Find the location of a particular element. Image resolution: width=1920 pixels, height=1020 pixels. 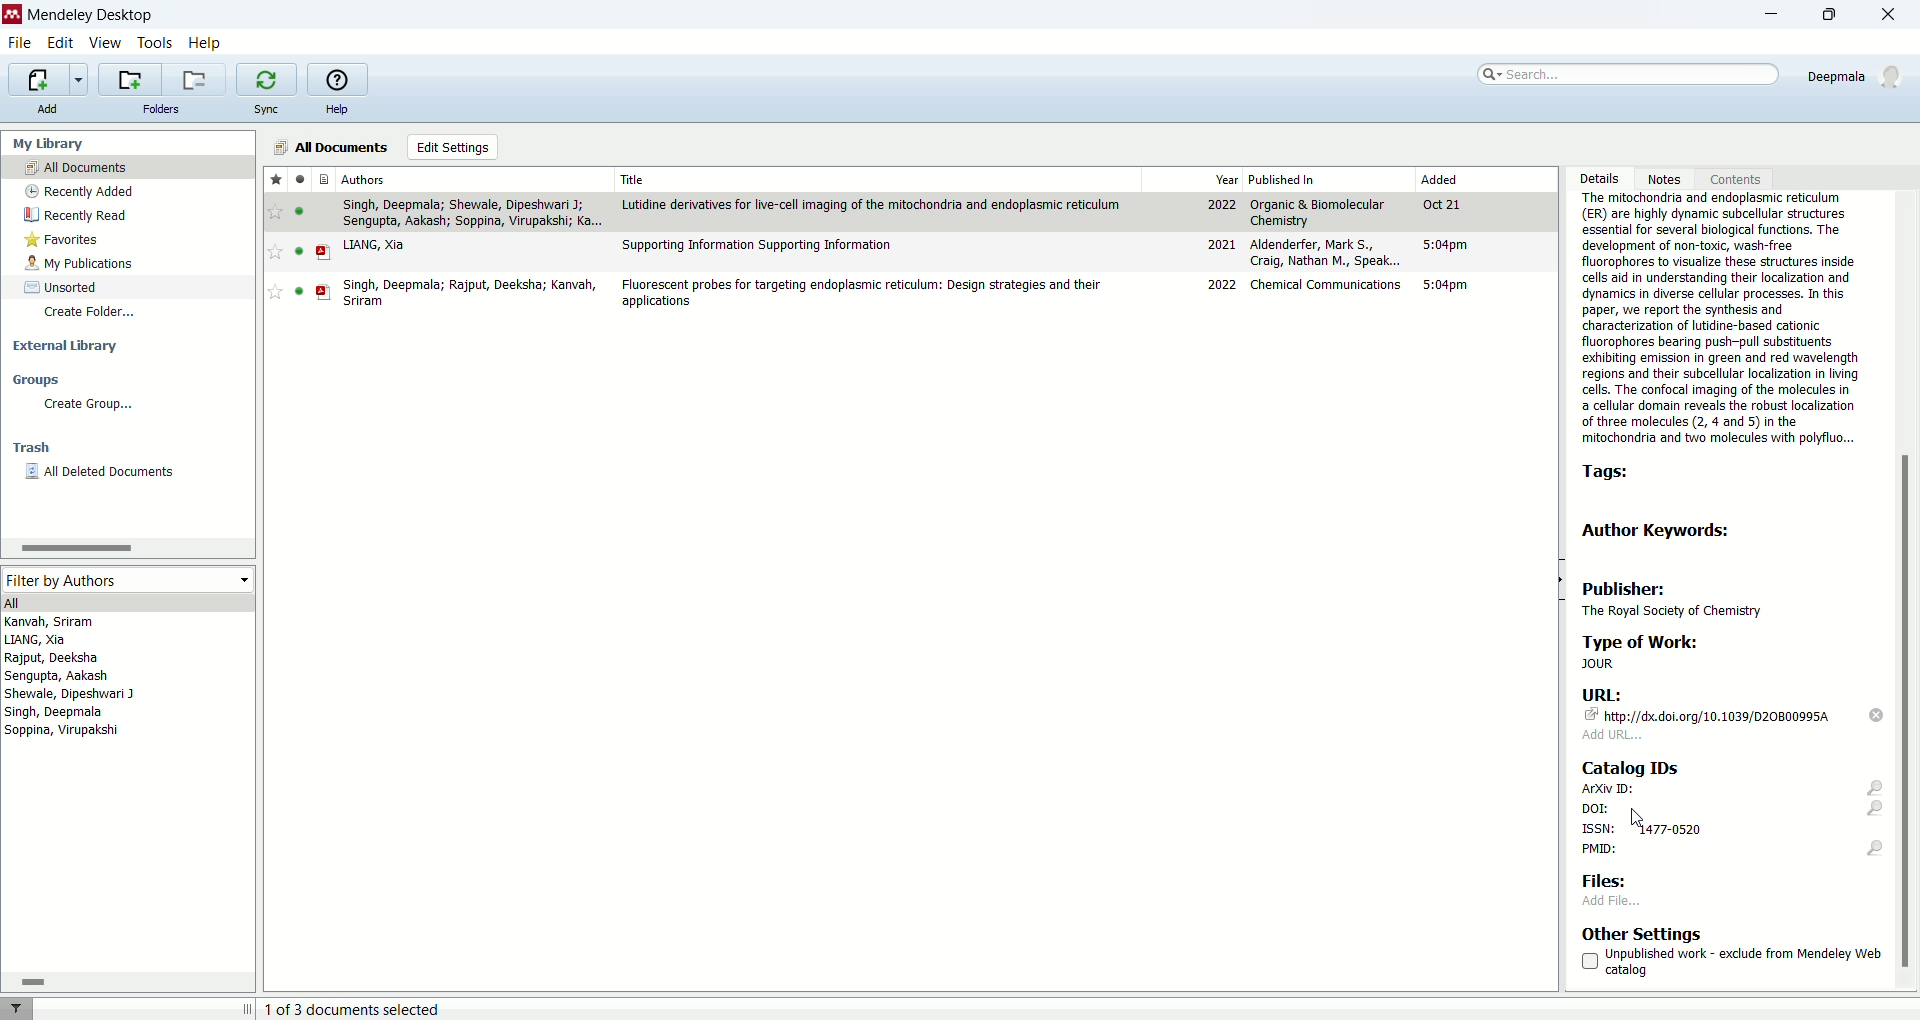

aldenderfer, Mark S., Craig Nathan M., Speak... is located at coordinates (1326, 252).